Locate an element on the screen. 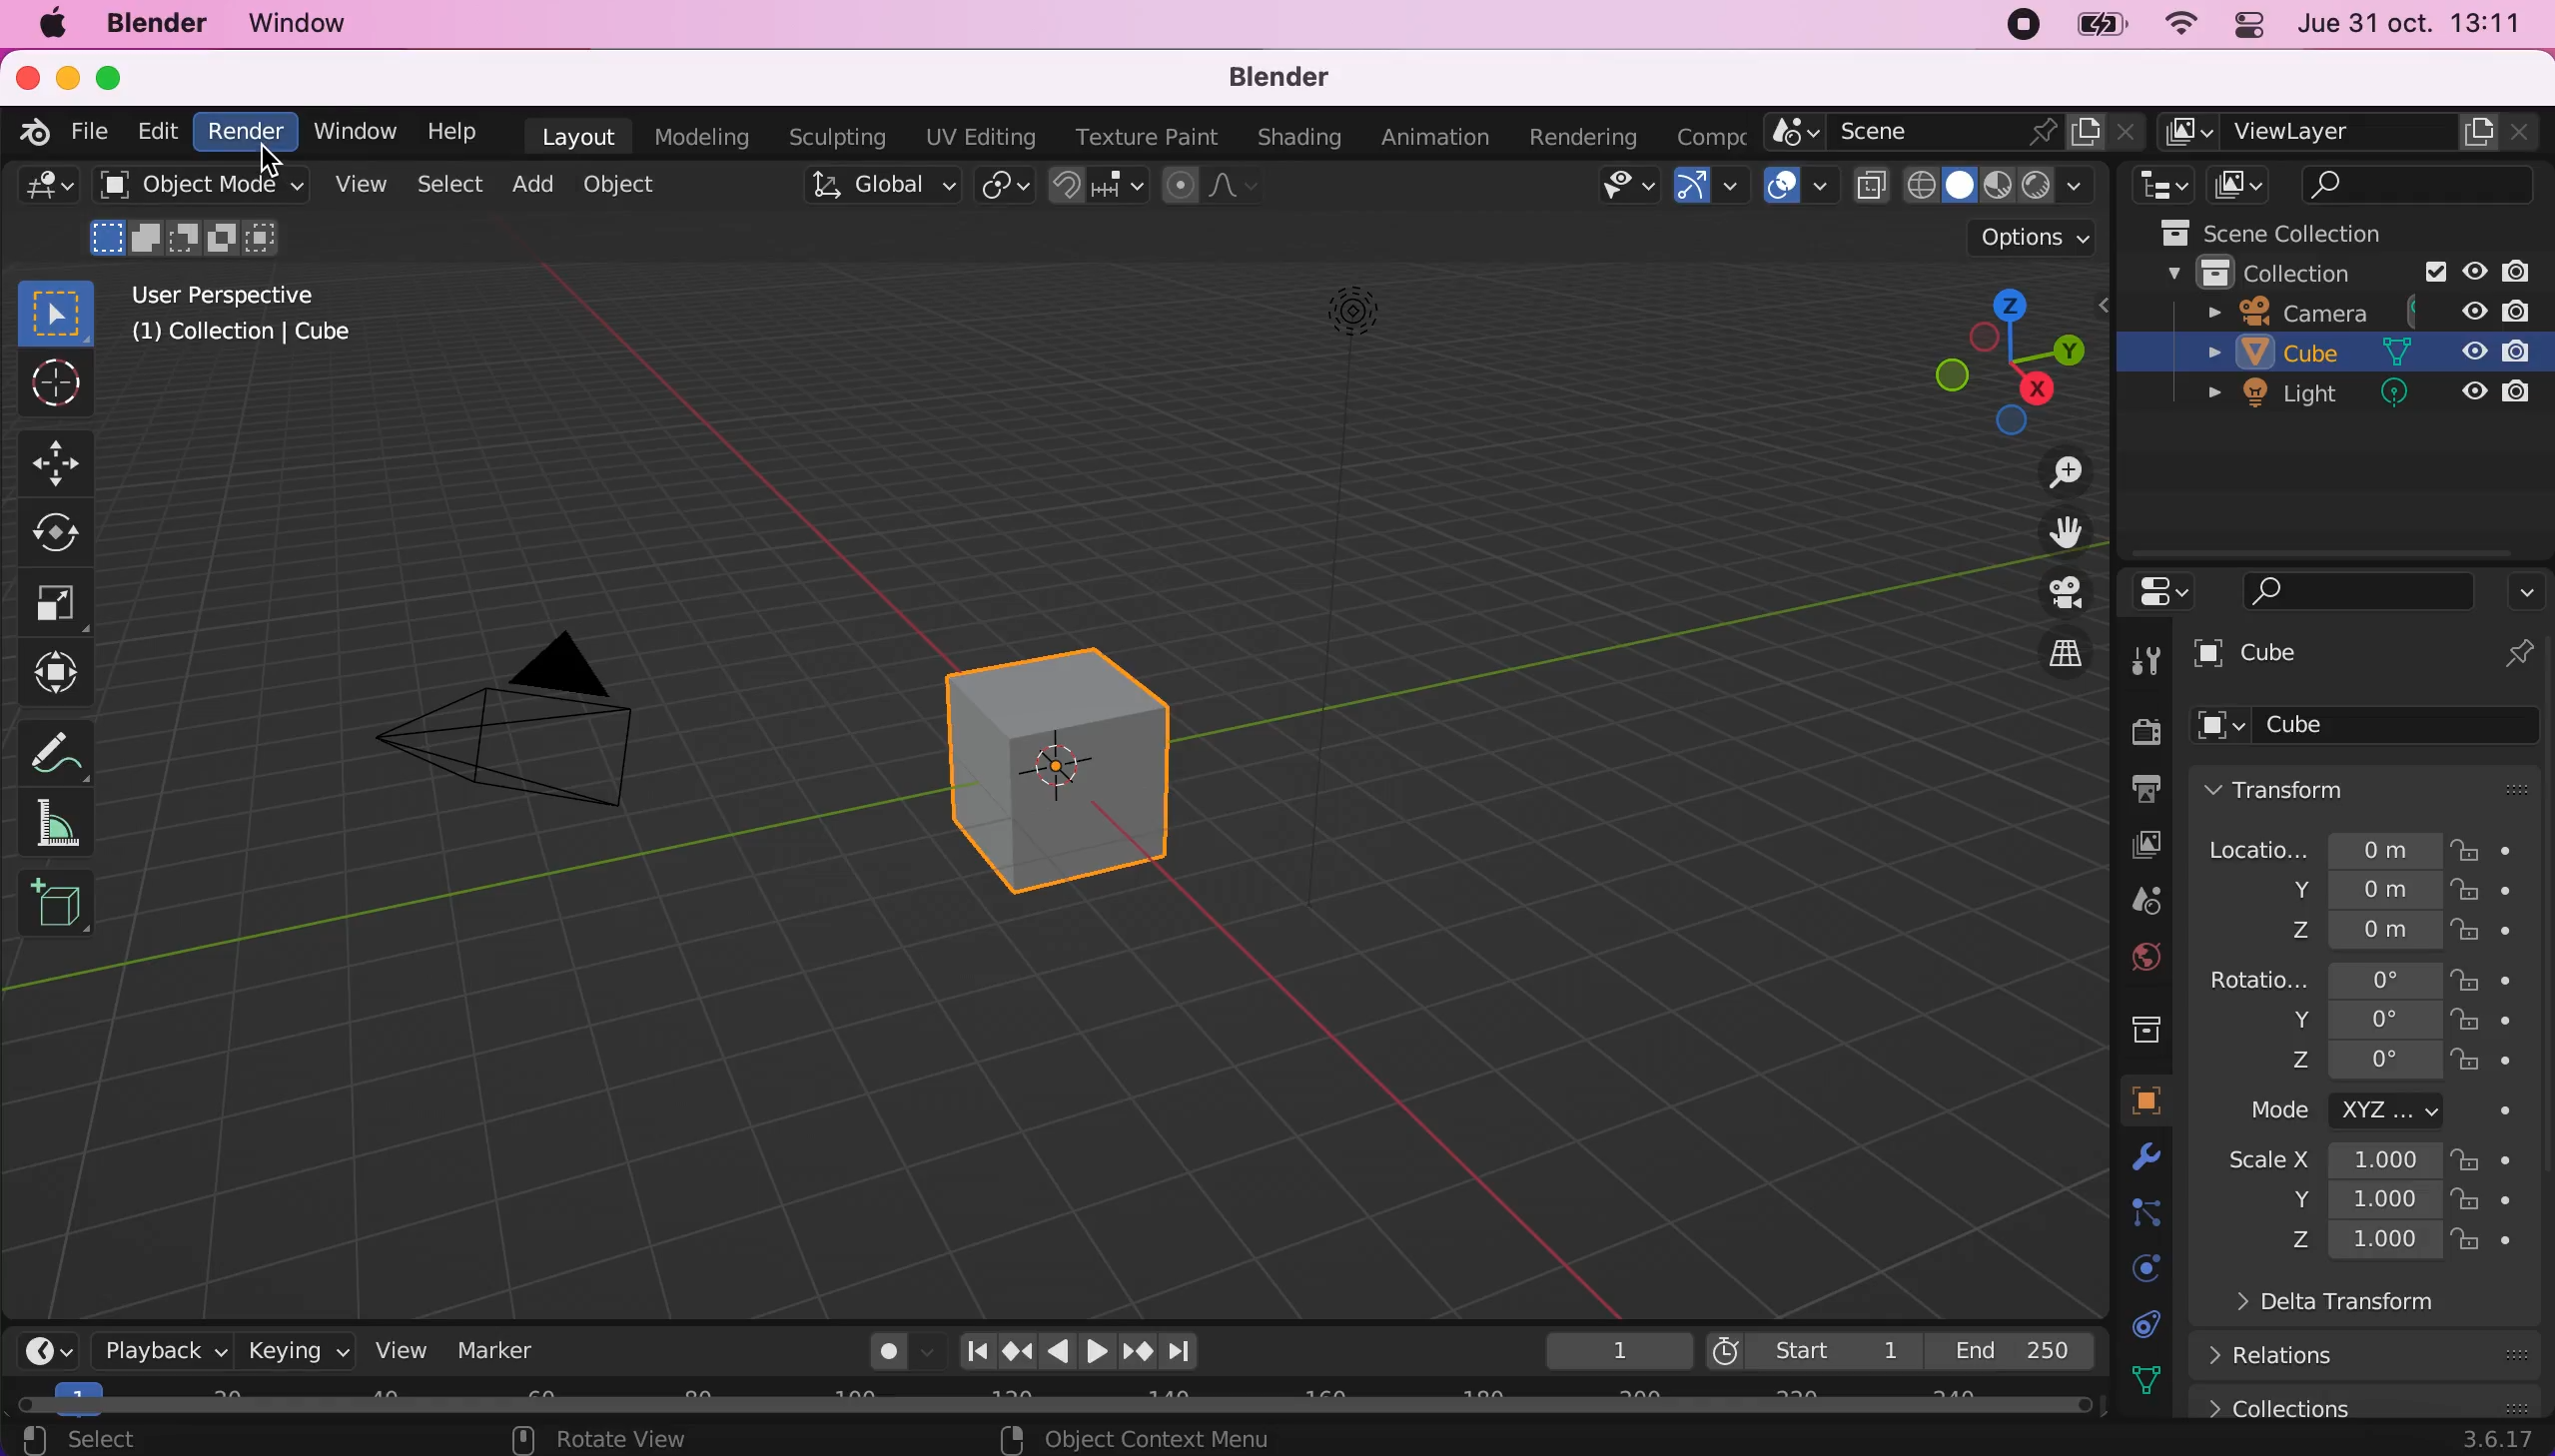  search bar is located at coordinates (2343, 591).